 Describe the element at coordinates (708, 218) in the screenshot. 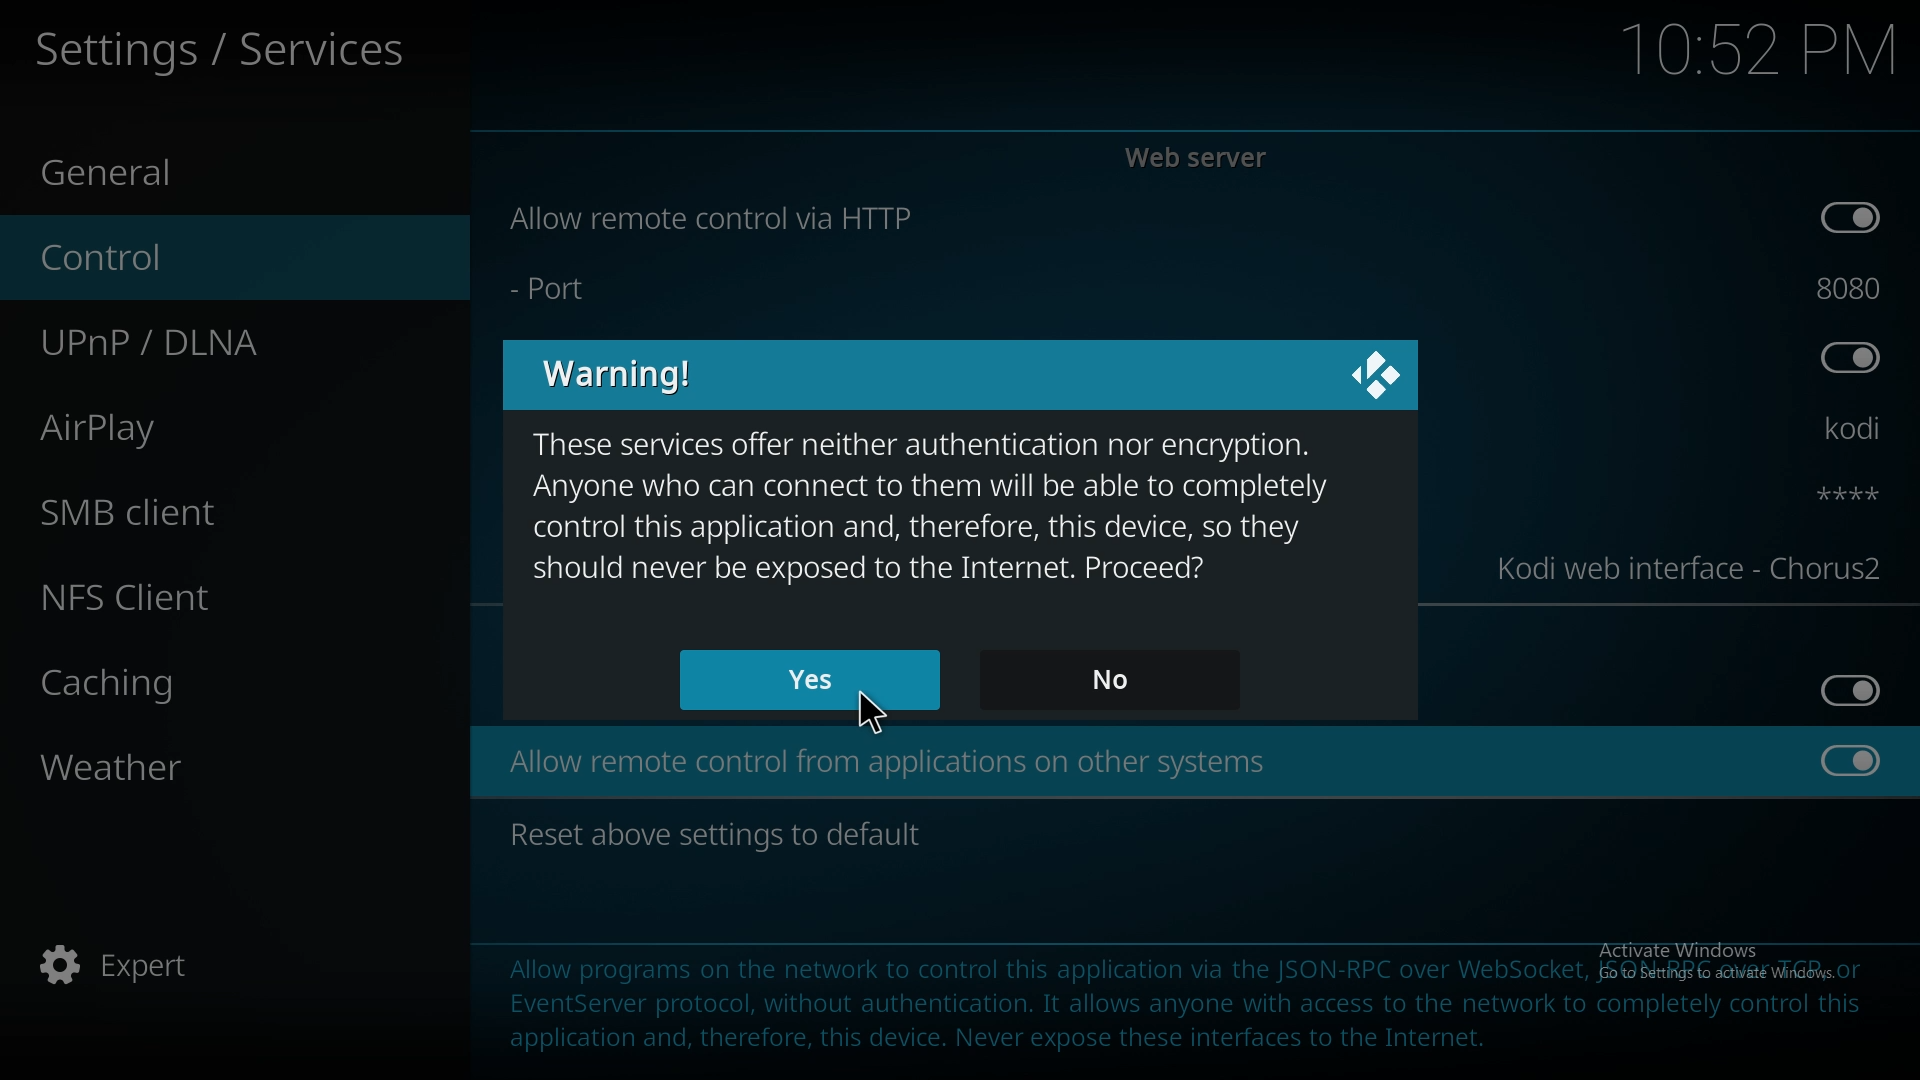

I see `allow remote control via http` at that location.